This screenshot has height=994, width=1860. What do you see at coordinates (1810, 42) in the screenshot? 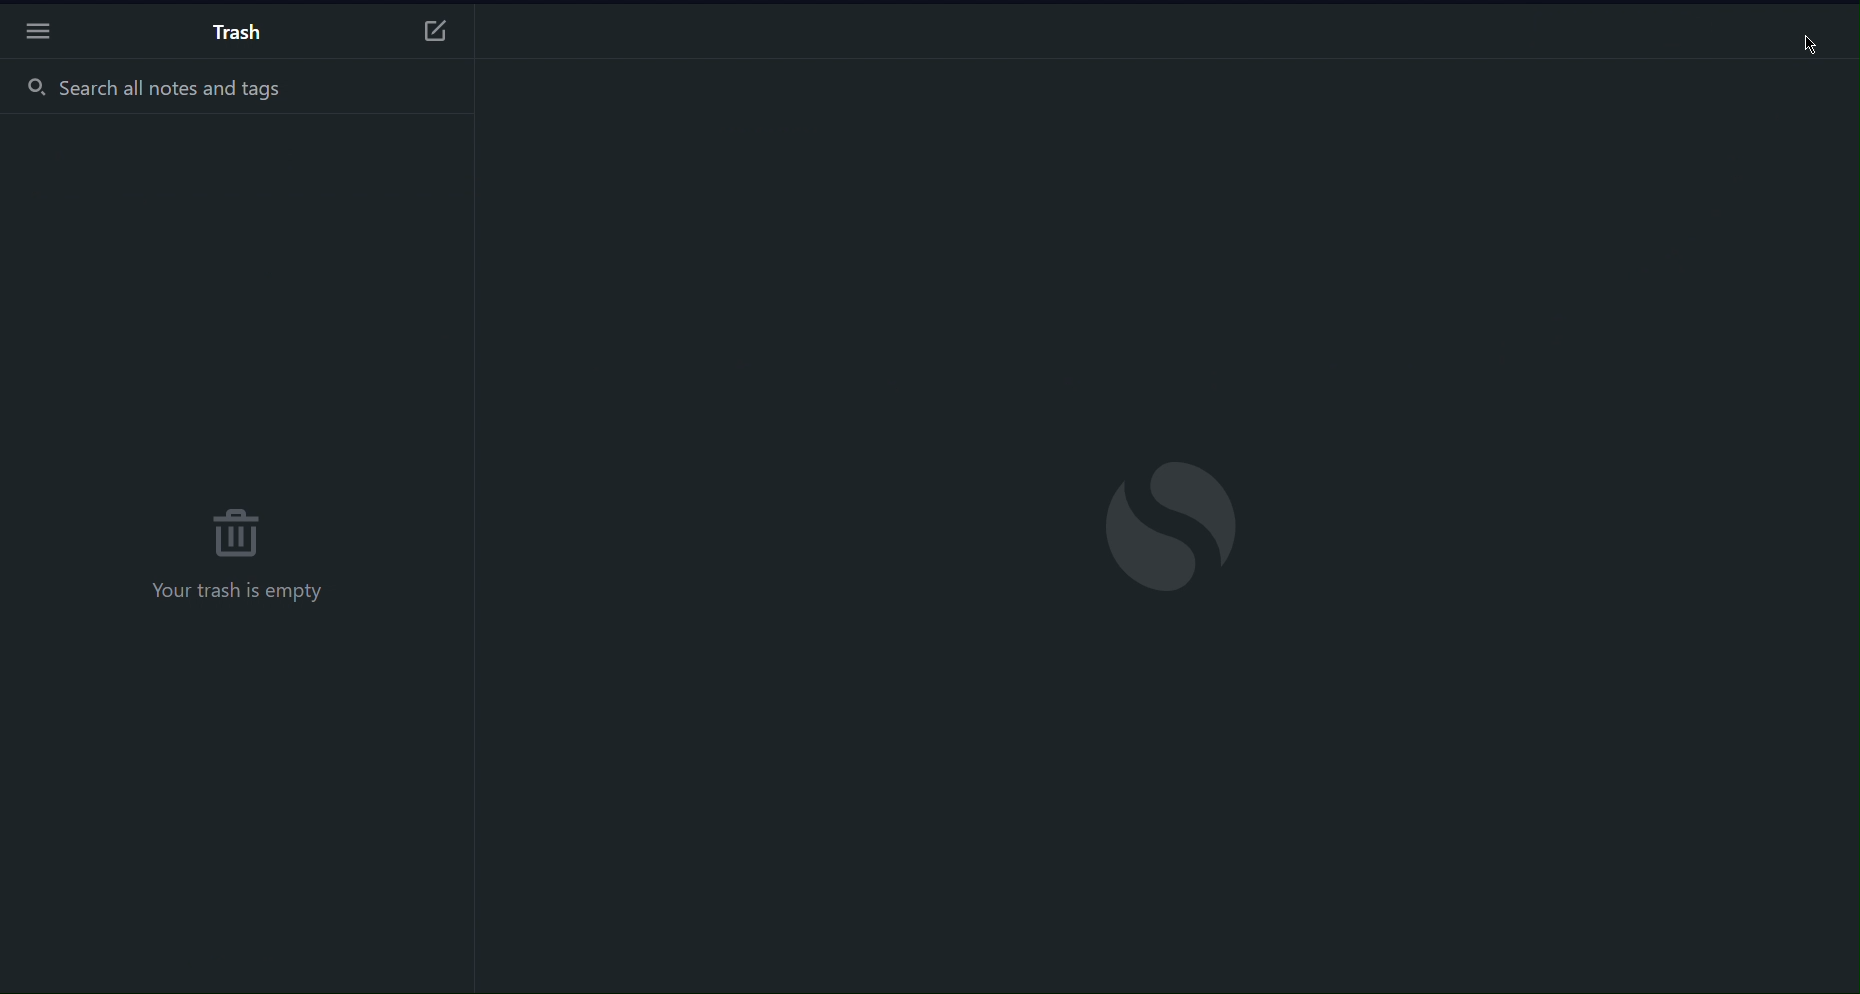
I see `Cursor` at bounding box center [1810, 42].